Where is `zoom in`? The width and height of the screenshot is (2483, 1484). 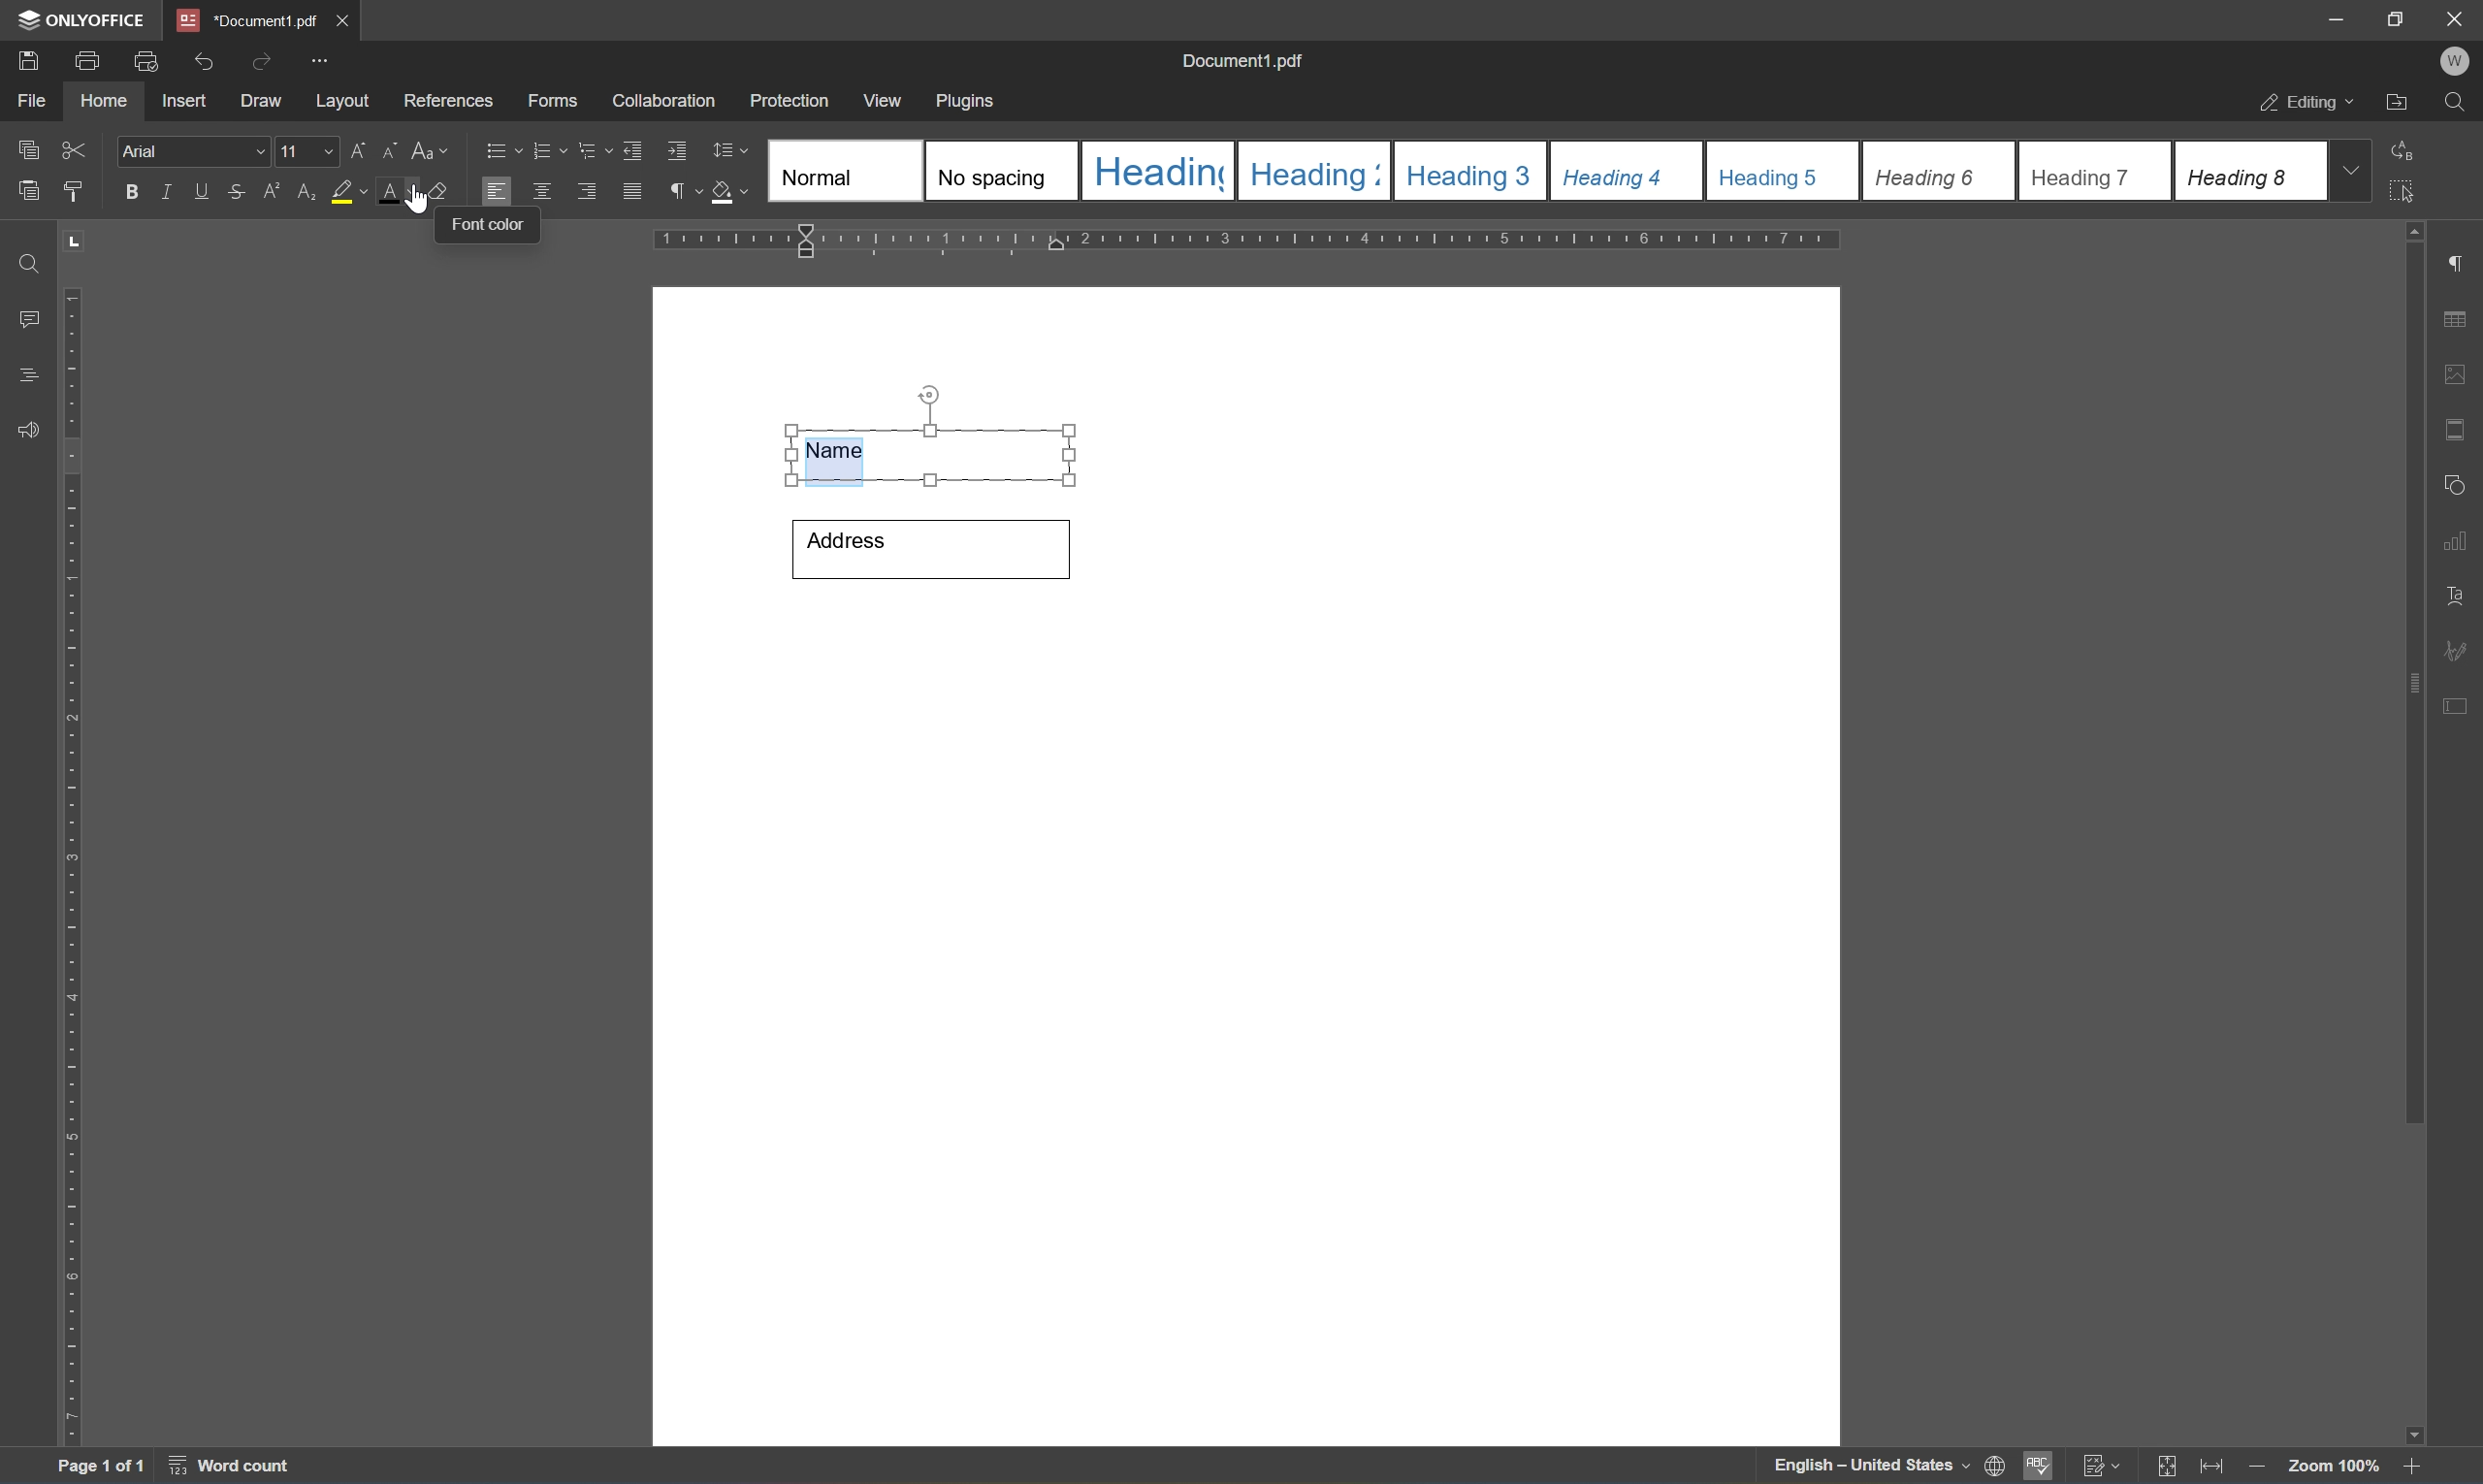 zoom in is located at coordinates (2253, 1467).